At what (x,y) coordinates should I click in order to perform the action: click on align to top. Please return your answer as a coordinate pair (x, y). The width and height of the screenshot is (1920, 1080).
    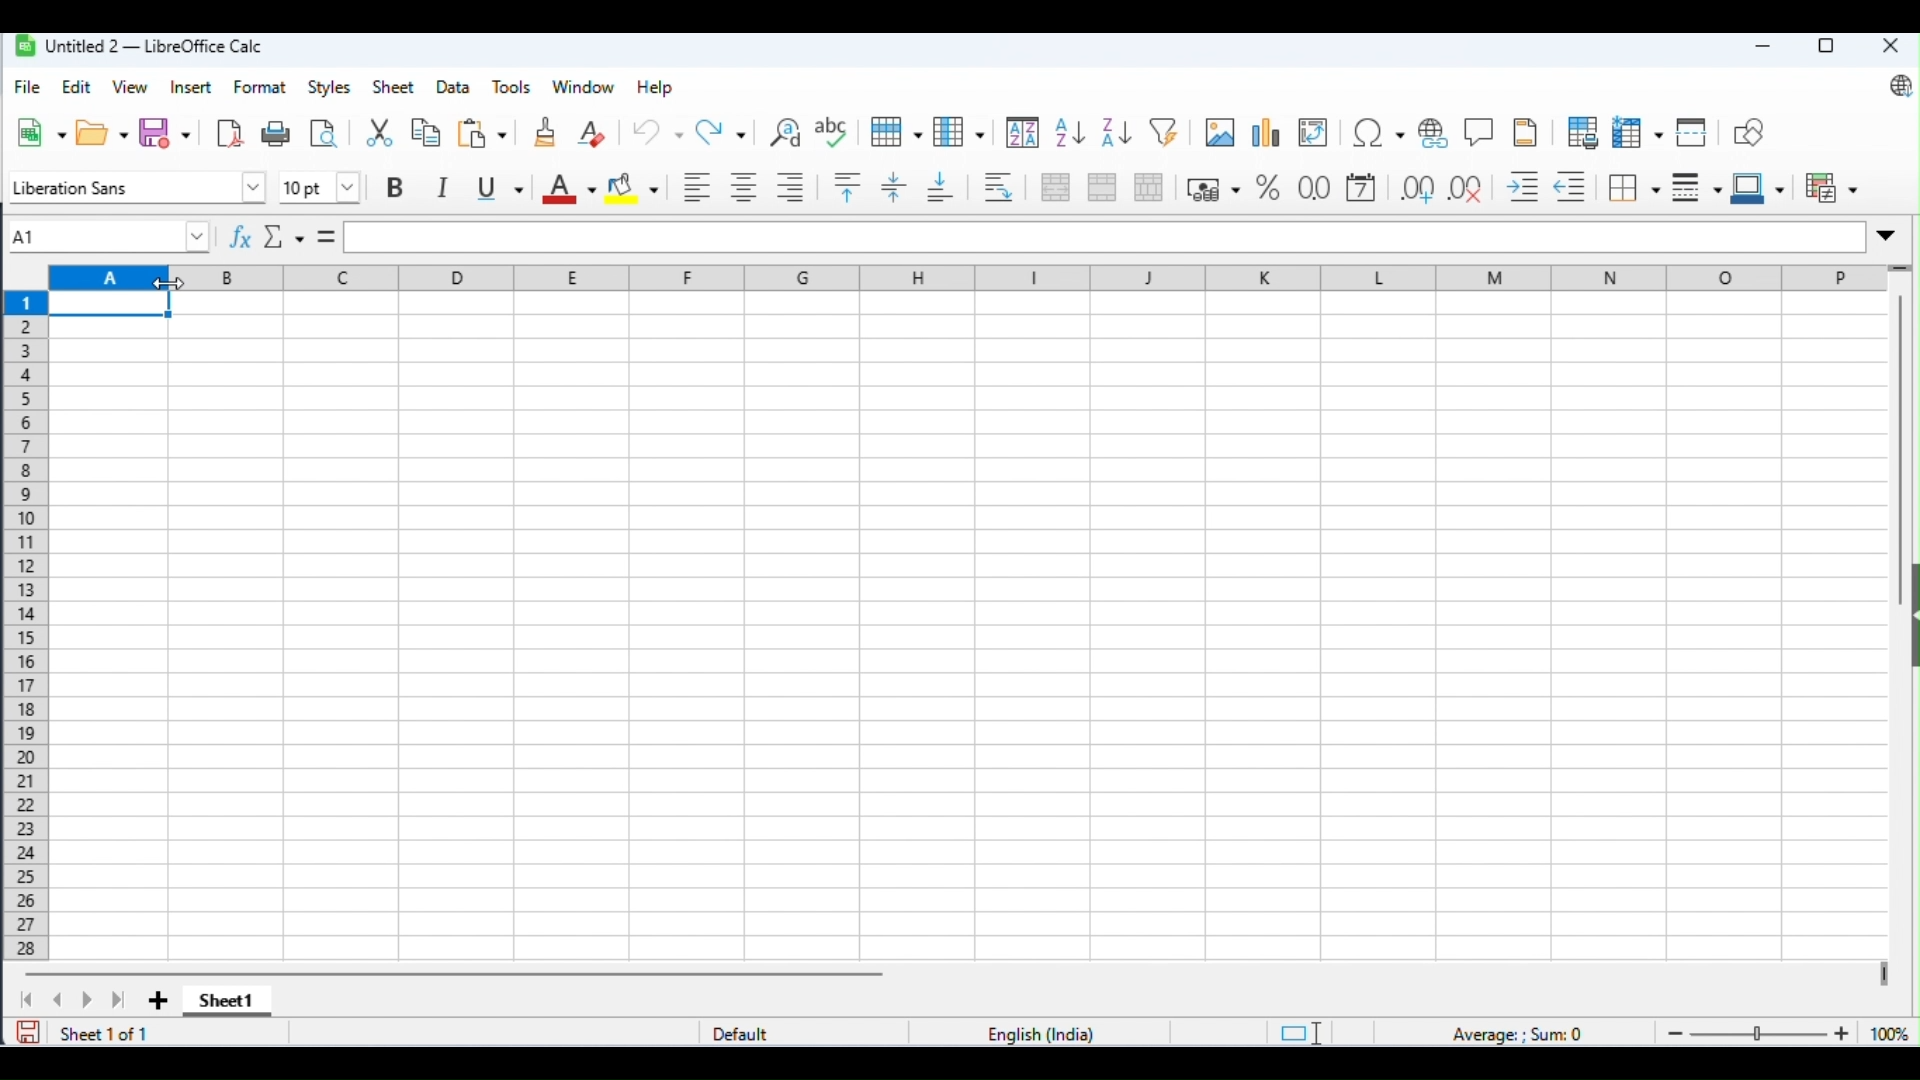
    Looking at the image, I should click on (848, 187).